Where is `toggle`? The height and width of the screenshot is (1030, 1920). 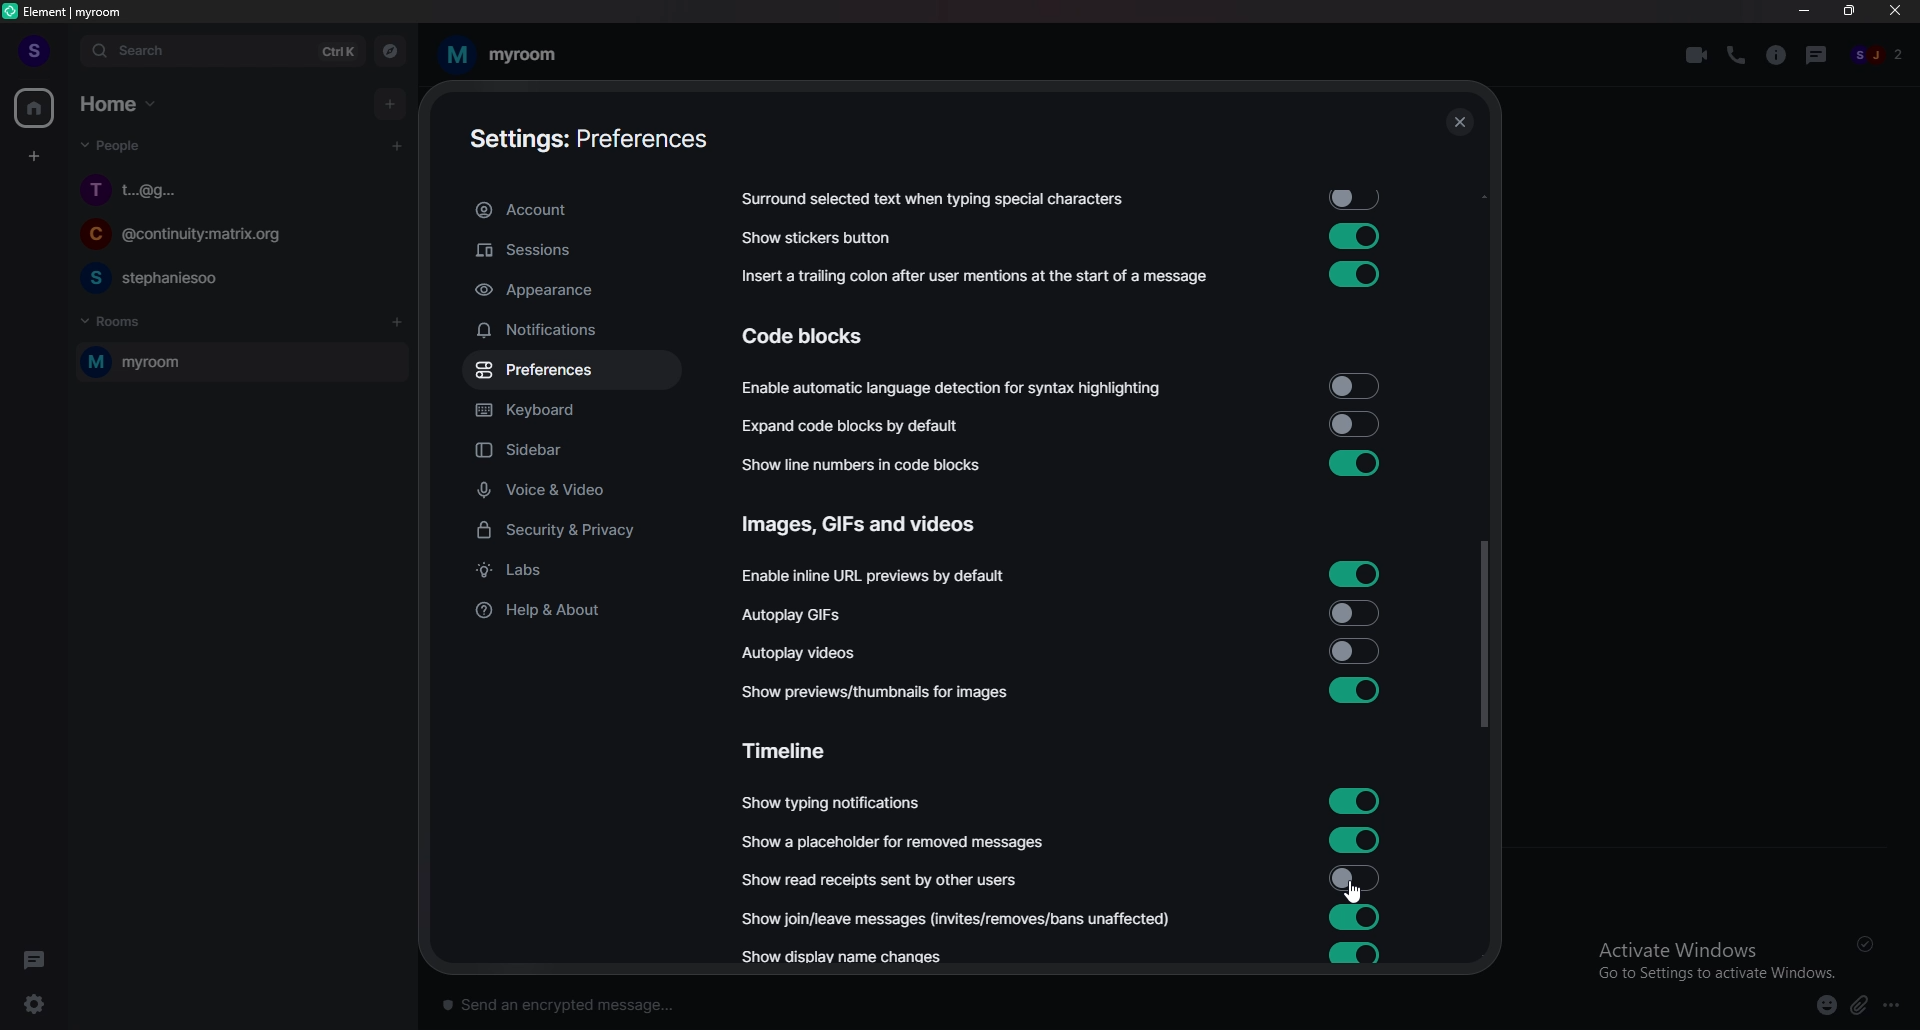 toggle is located at coordinates (1354, 462).